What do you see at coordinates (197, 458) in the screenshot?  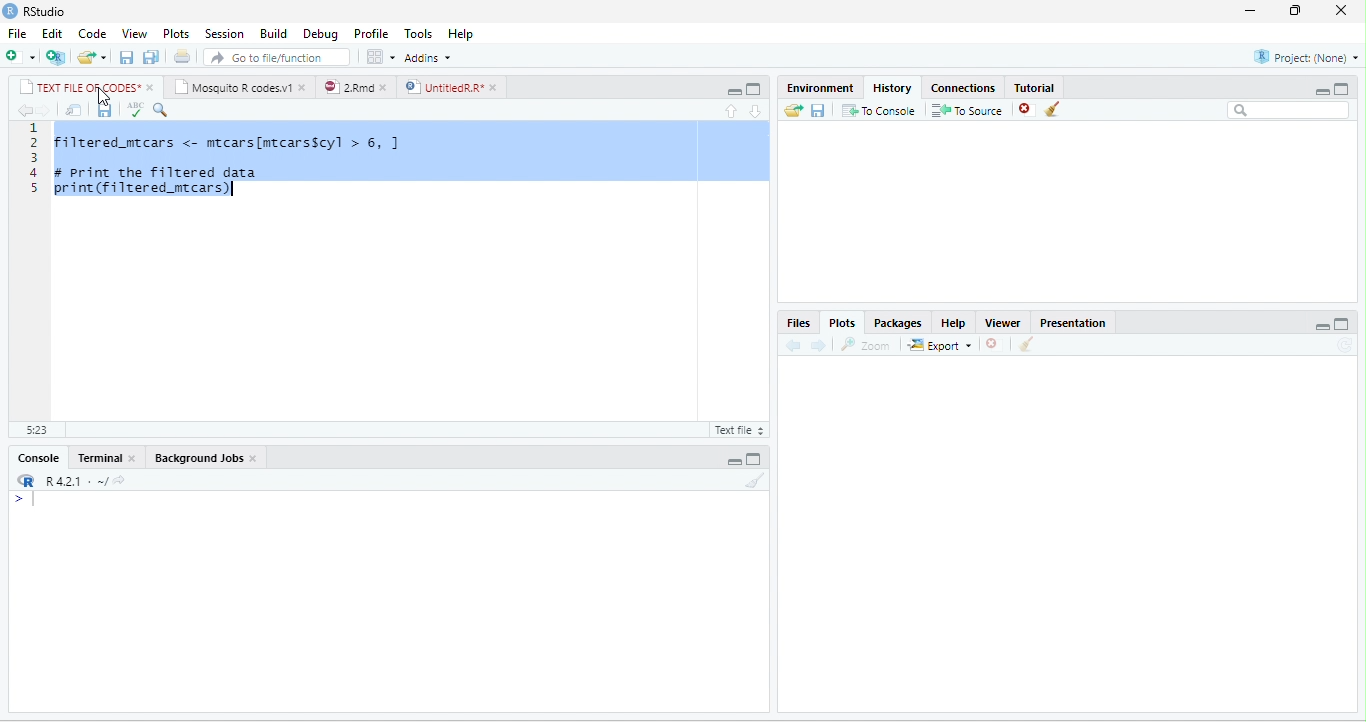 I see `Background Jobs` at bounding box center [197, 458].